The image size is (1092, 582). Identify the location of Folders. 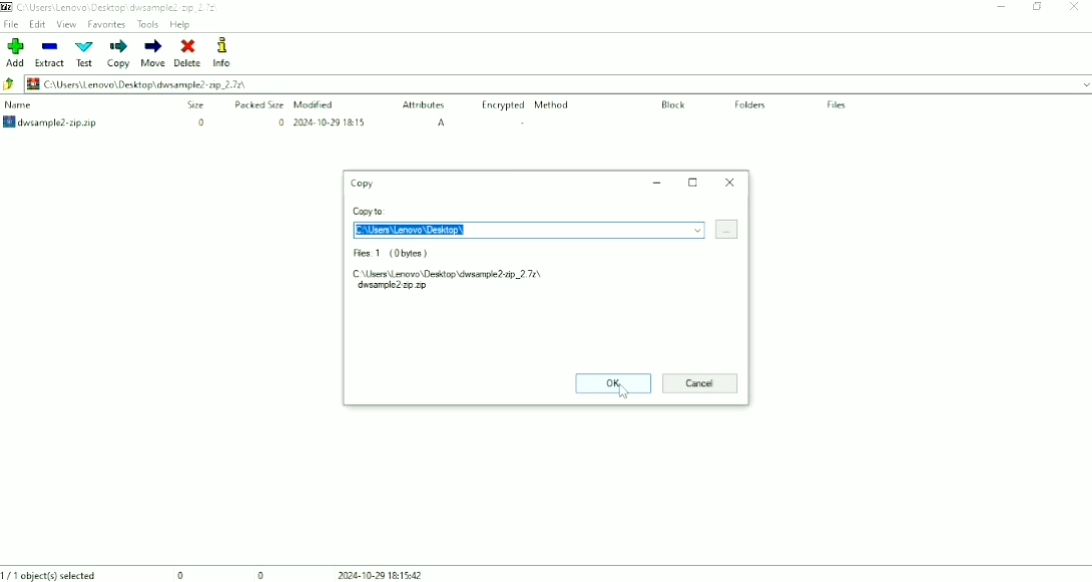
(753, 106).